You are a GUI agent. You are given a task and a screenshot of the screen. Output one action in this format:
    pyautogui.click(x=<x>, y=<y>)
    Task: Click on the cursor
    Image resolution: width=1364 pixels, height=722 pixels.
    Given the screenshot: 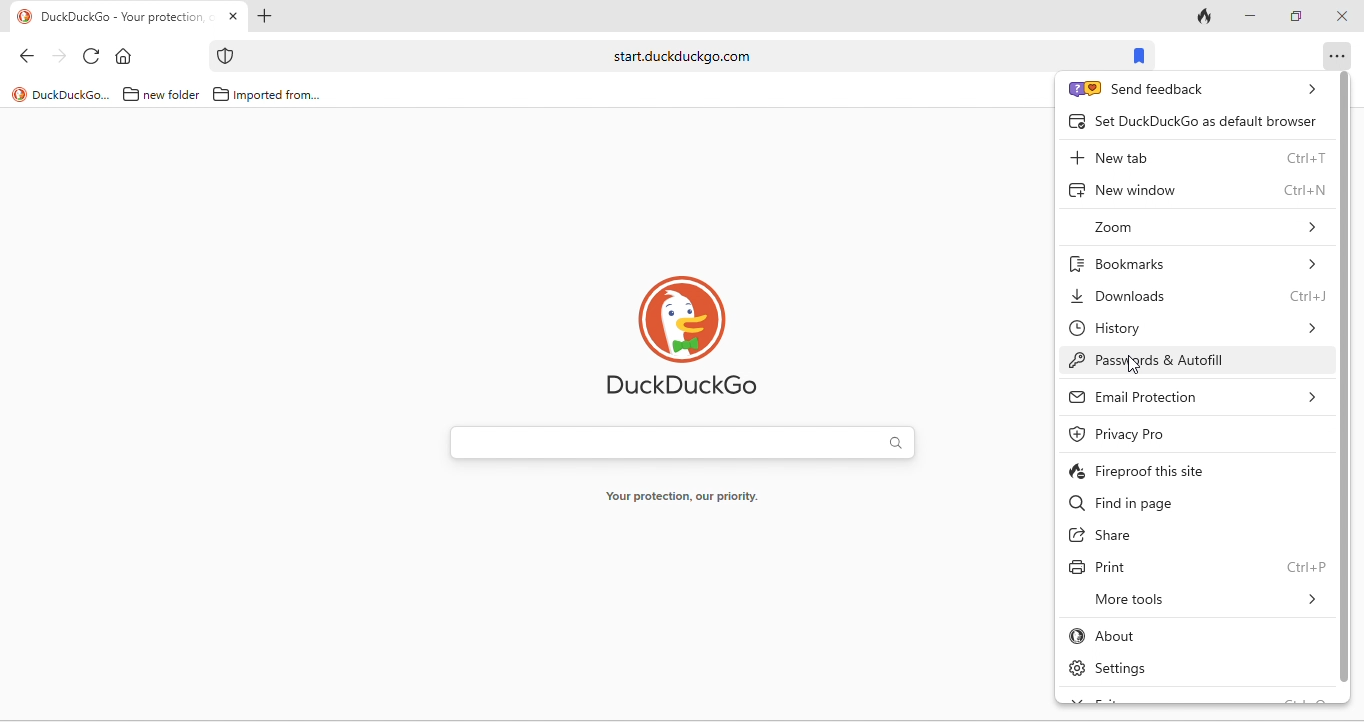 What is the action you would take?
    pyautogui.click(x=1136, y=366)
    